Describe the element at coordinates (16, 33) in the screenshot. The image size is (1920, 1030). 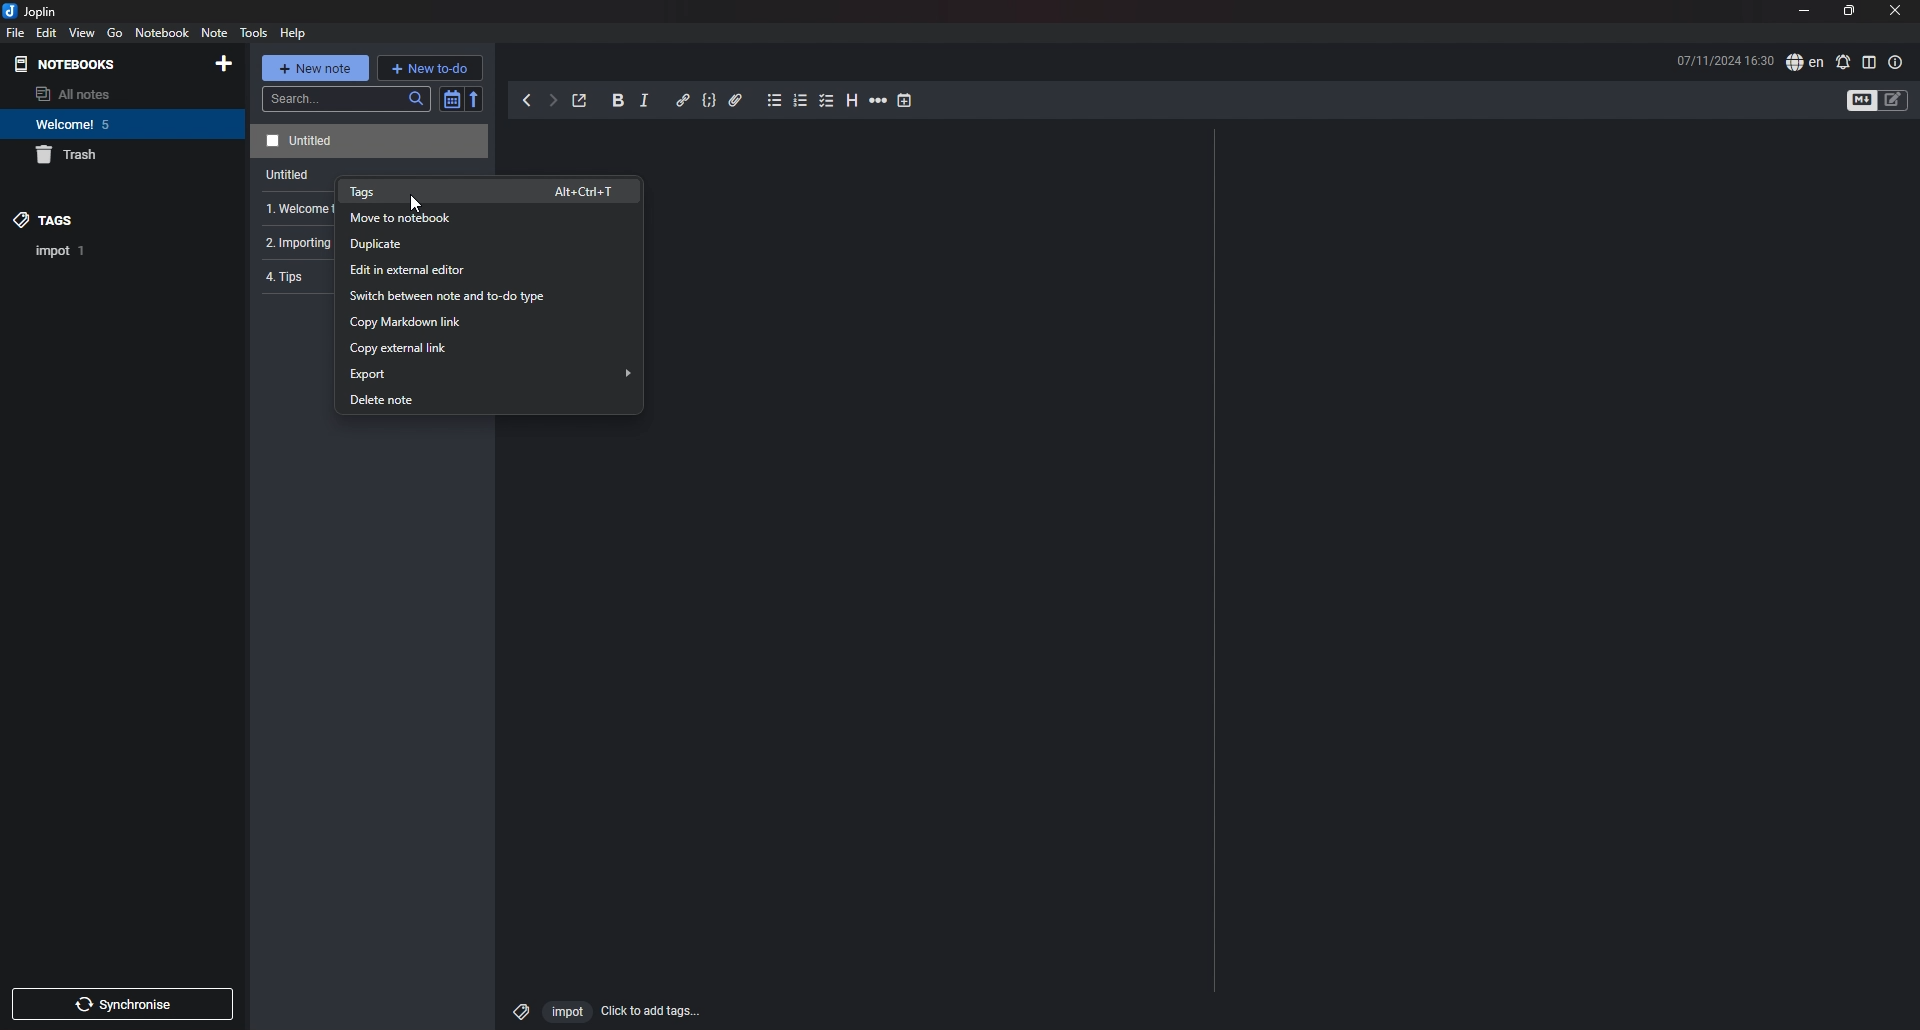
I see `file` at that location.